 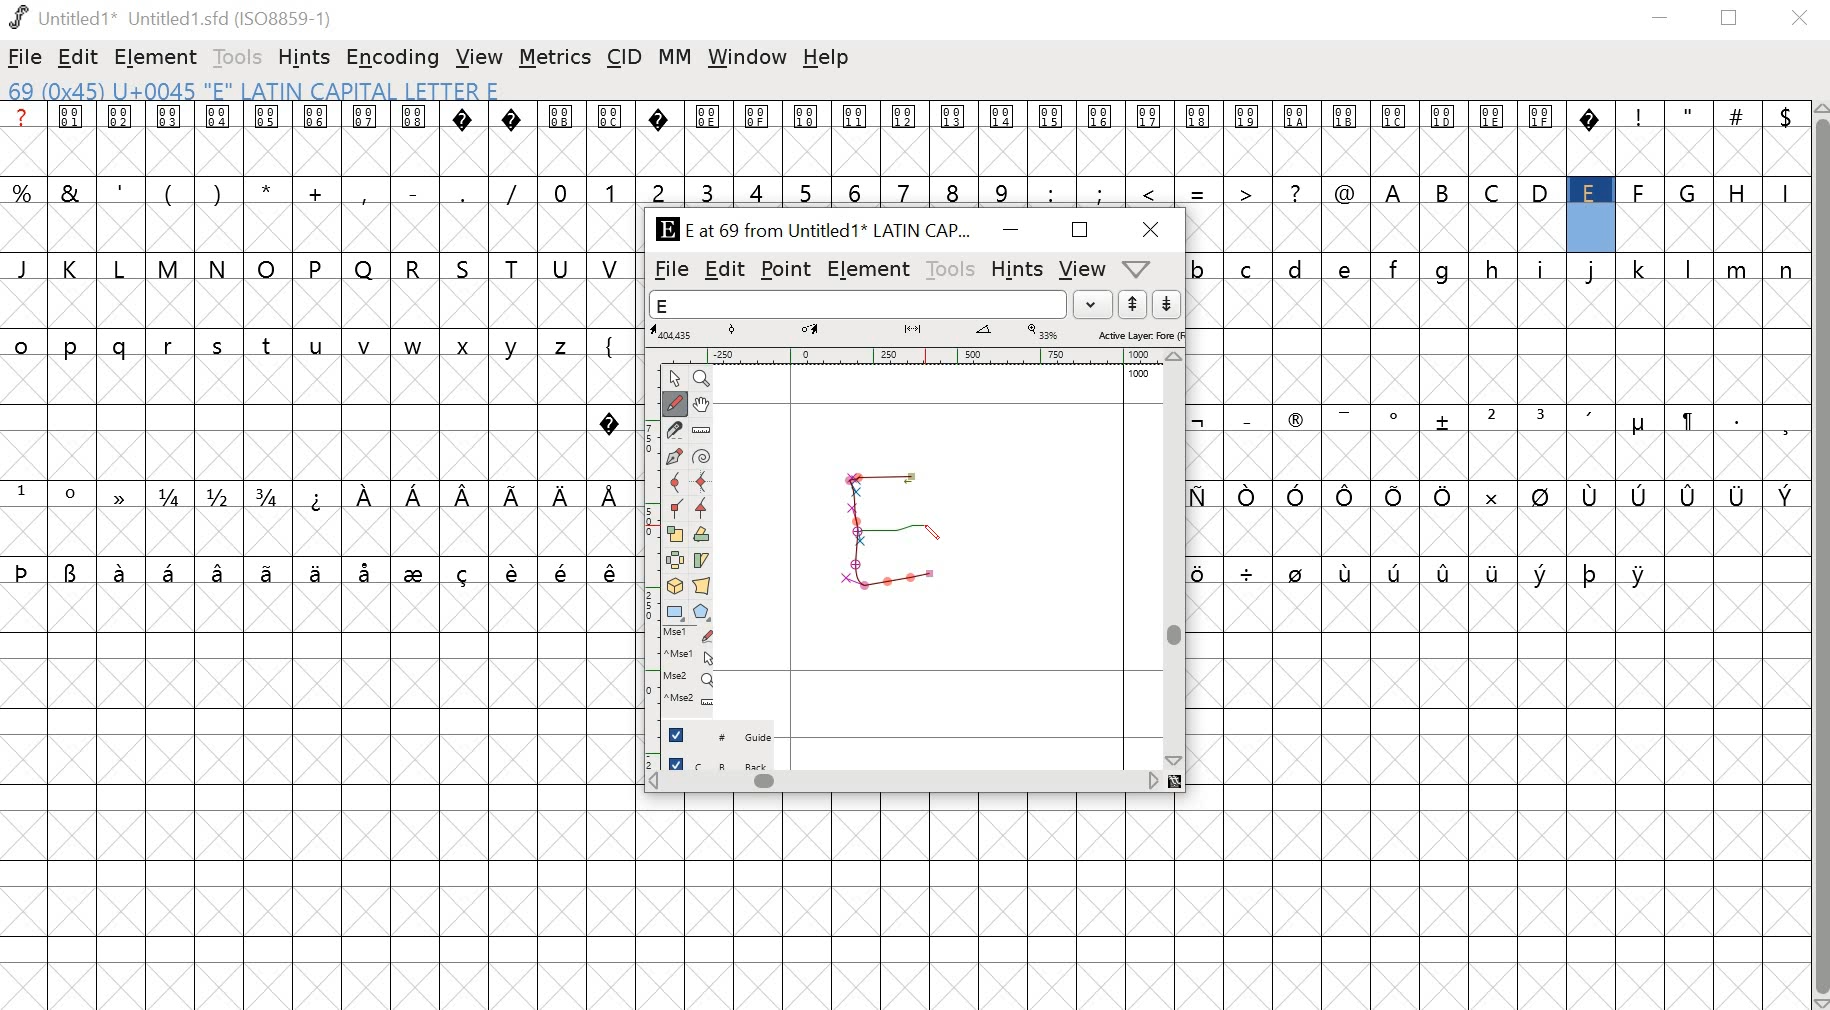 What do you see at coordinates (1498, 420) in the screenshot?
I see `special characters and symbols` at bounding box center [1498, 420].